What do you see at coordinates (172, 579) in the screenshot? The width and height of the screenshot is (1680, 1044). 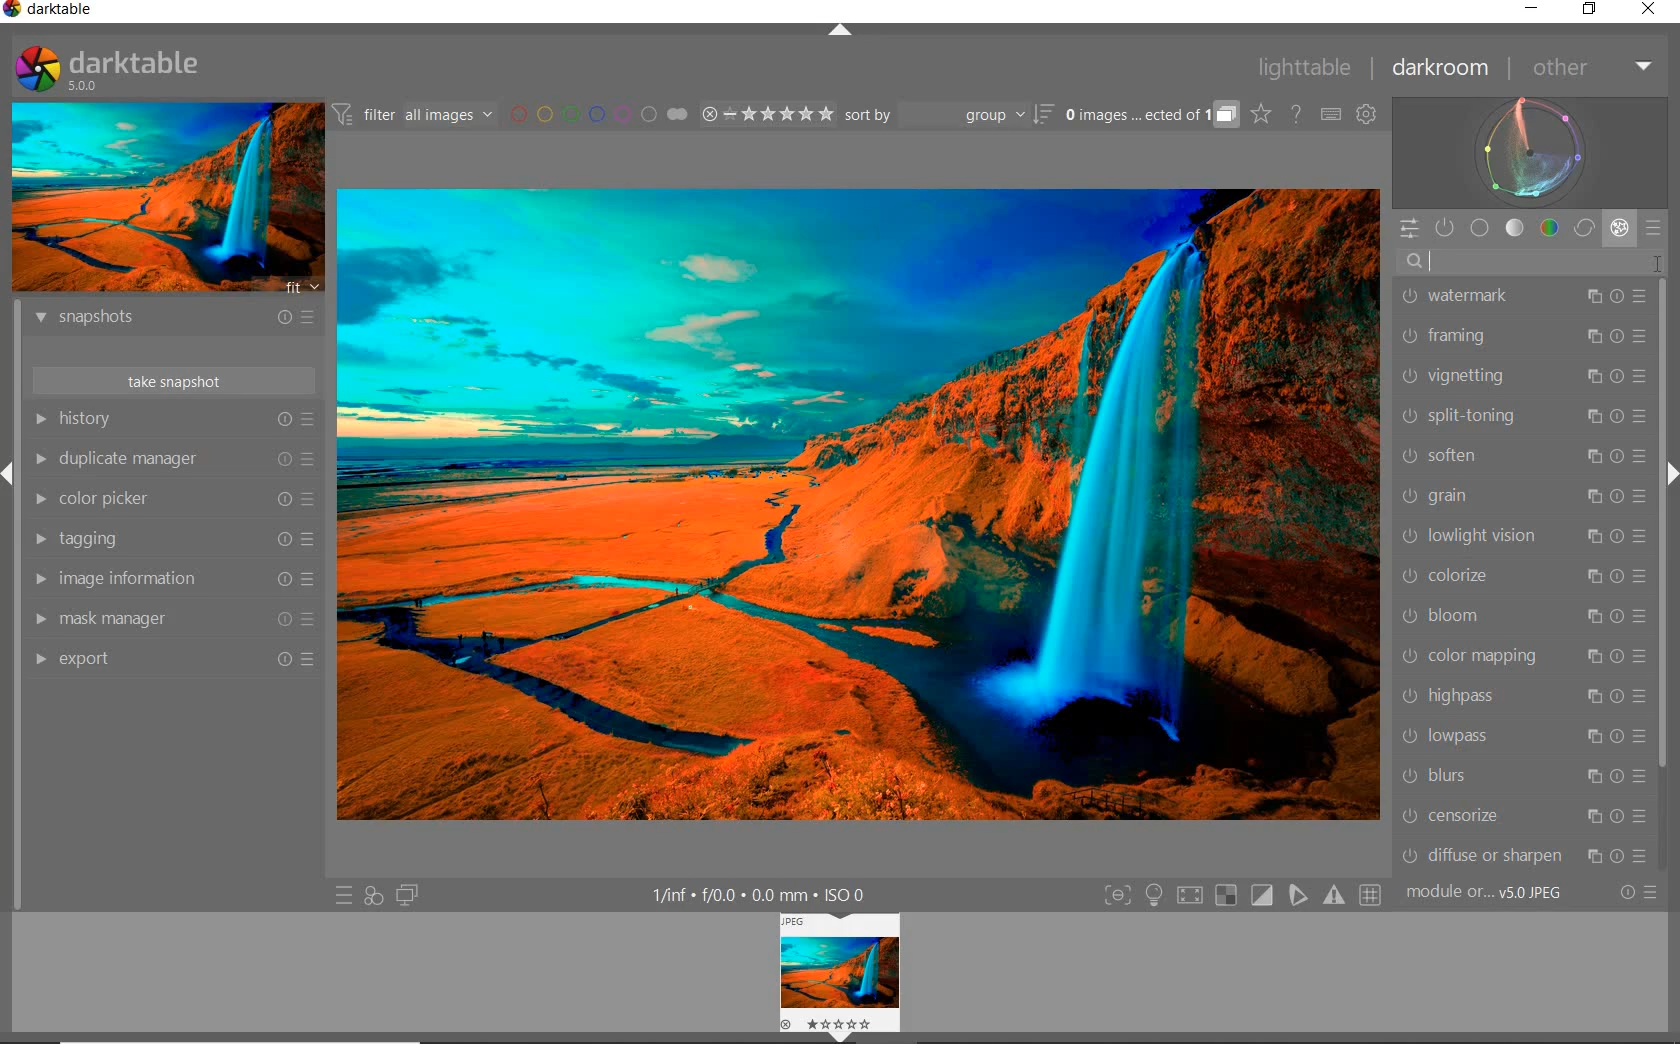 I see `image information` at bounding box center [172, 579].